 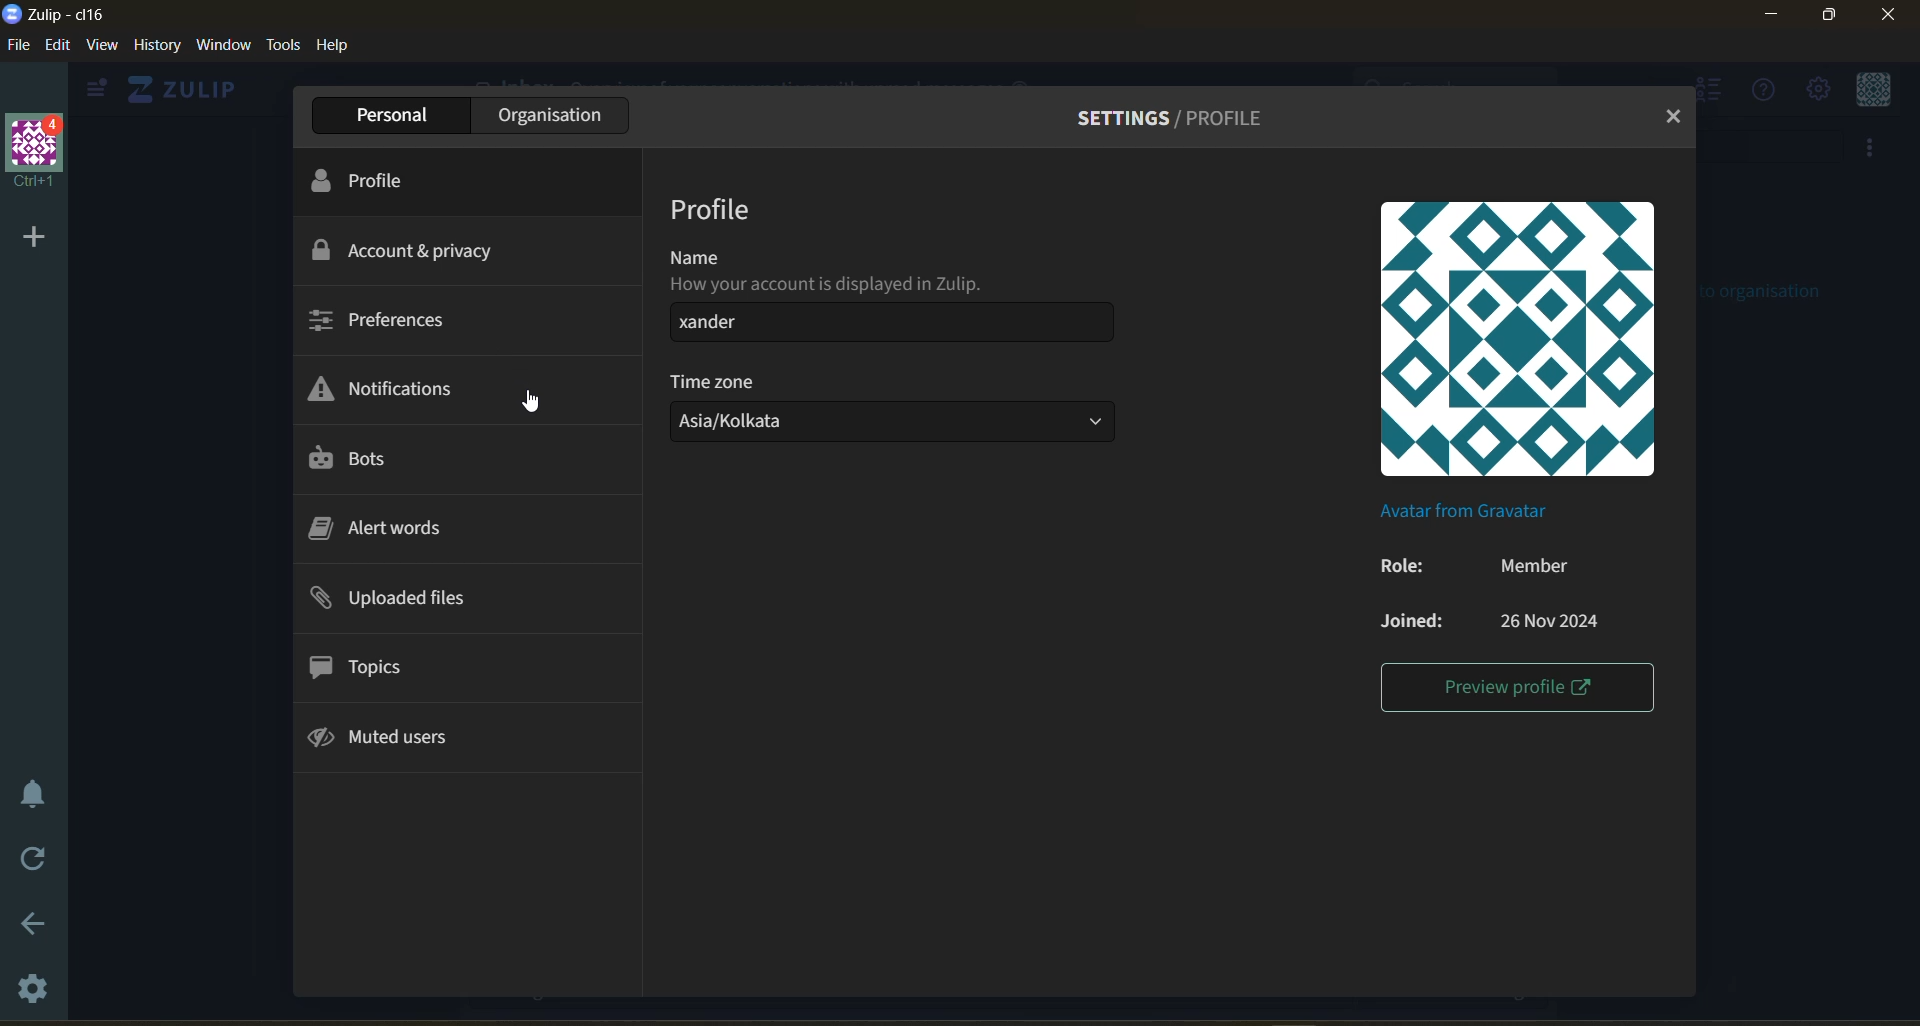 I want to click on main menu, so click(x=1817, y=89).